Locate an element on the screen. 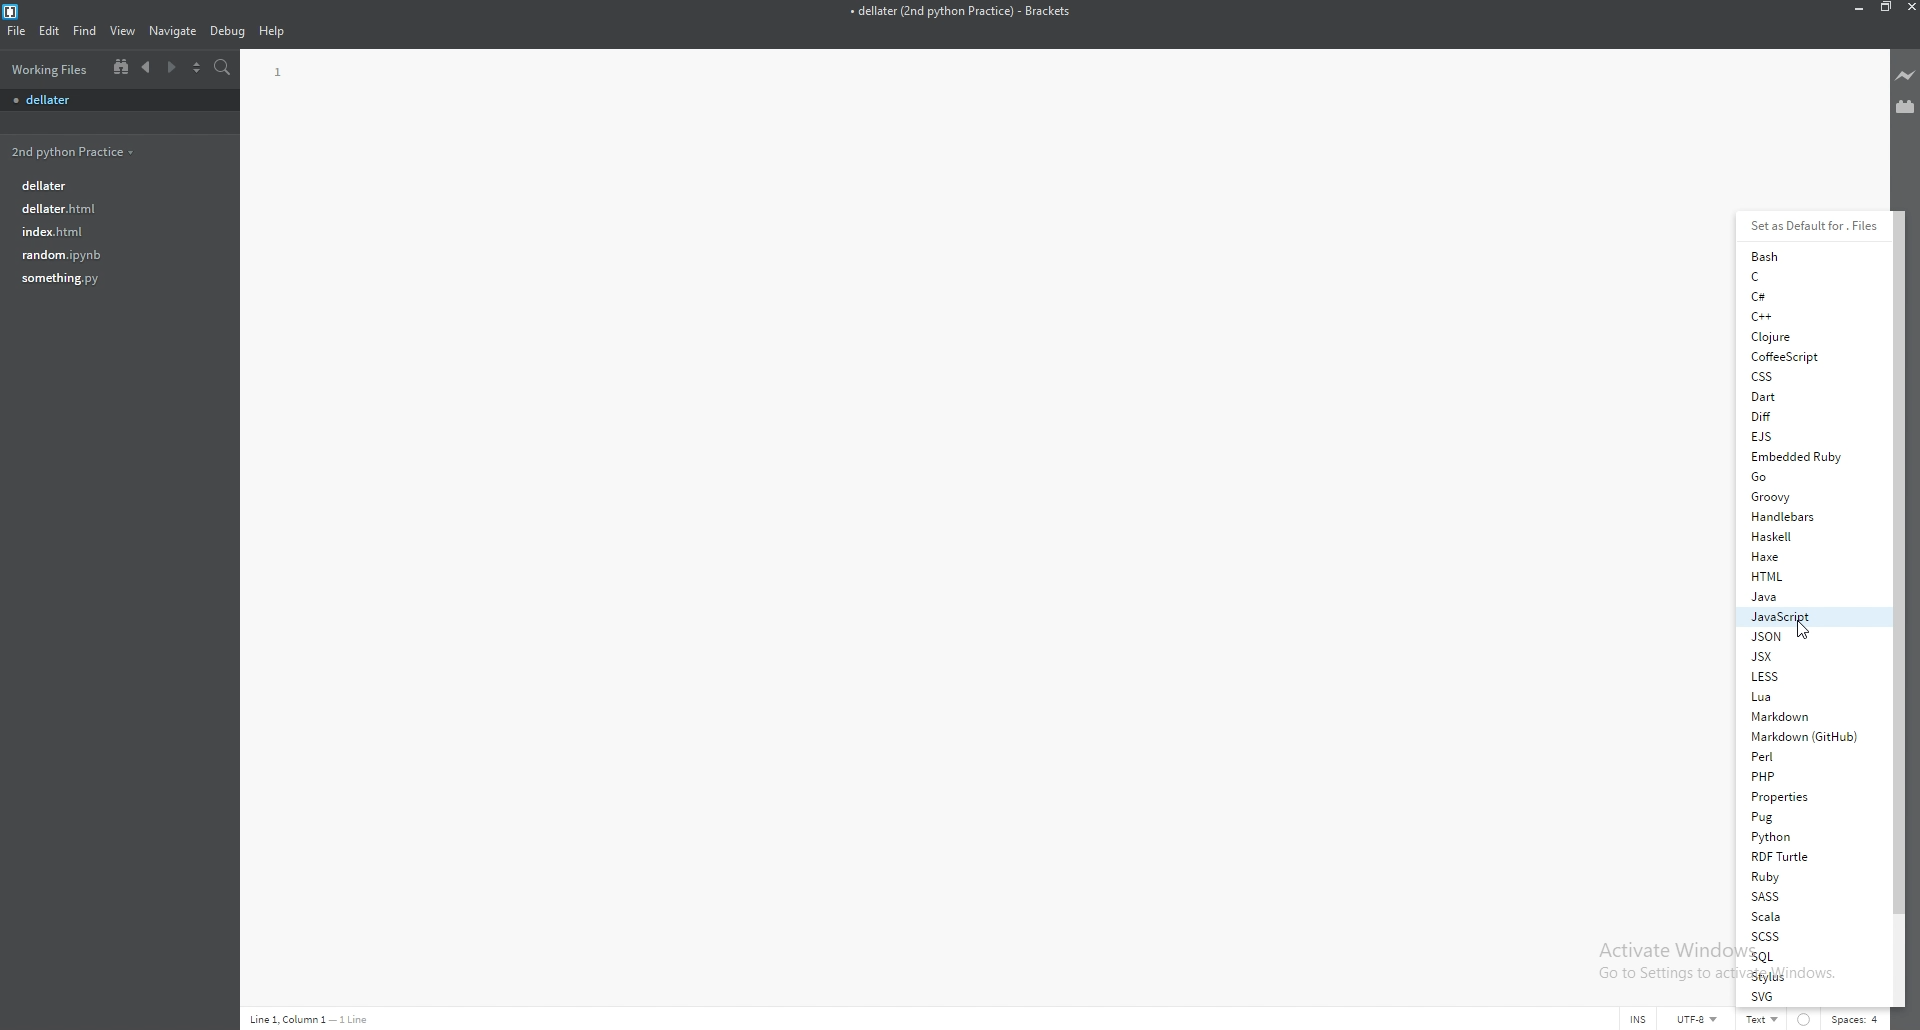 This screenshot has height=1030, width=1920. haxe is located at coordinates (1808, 556).